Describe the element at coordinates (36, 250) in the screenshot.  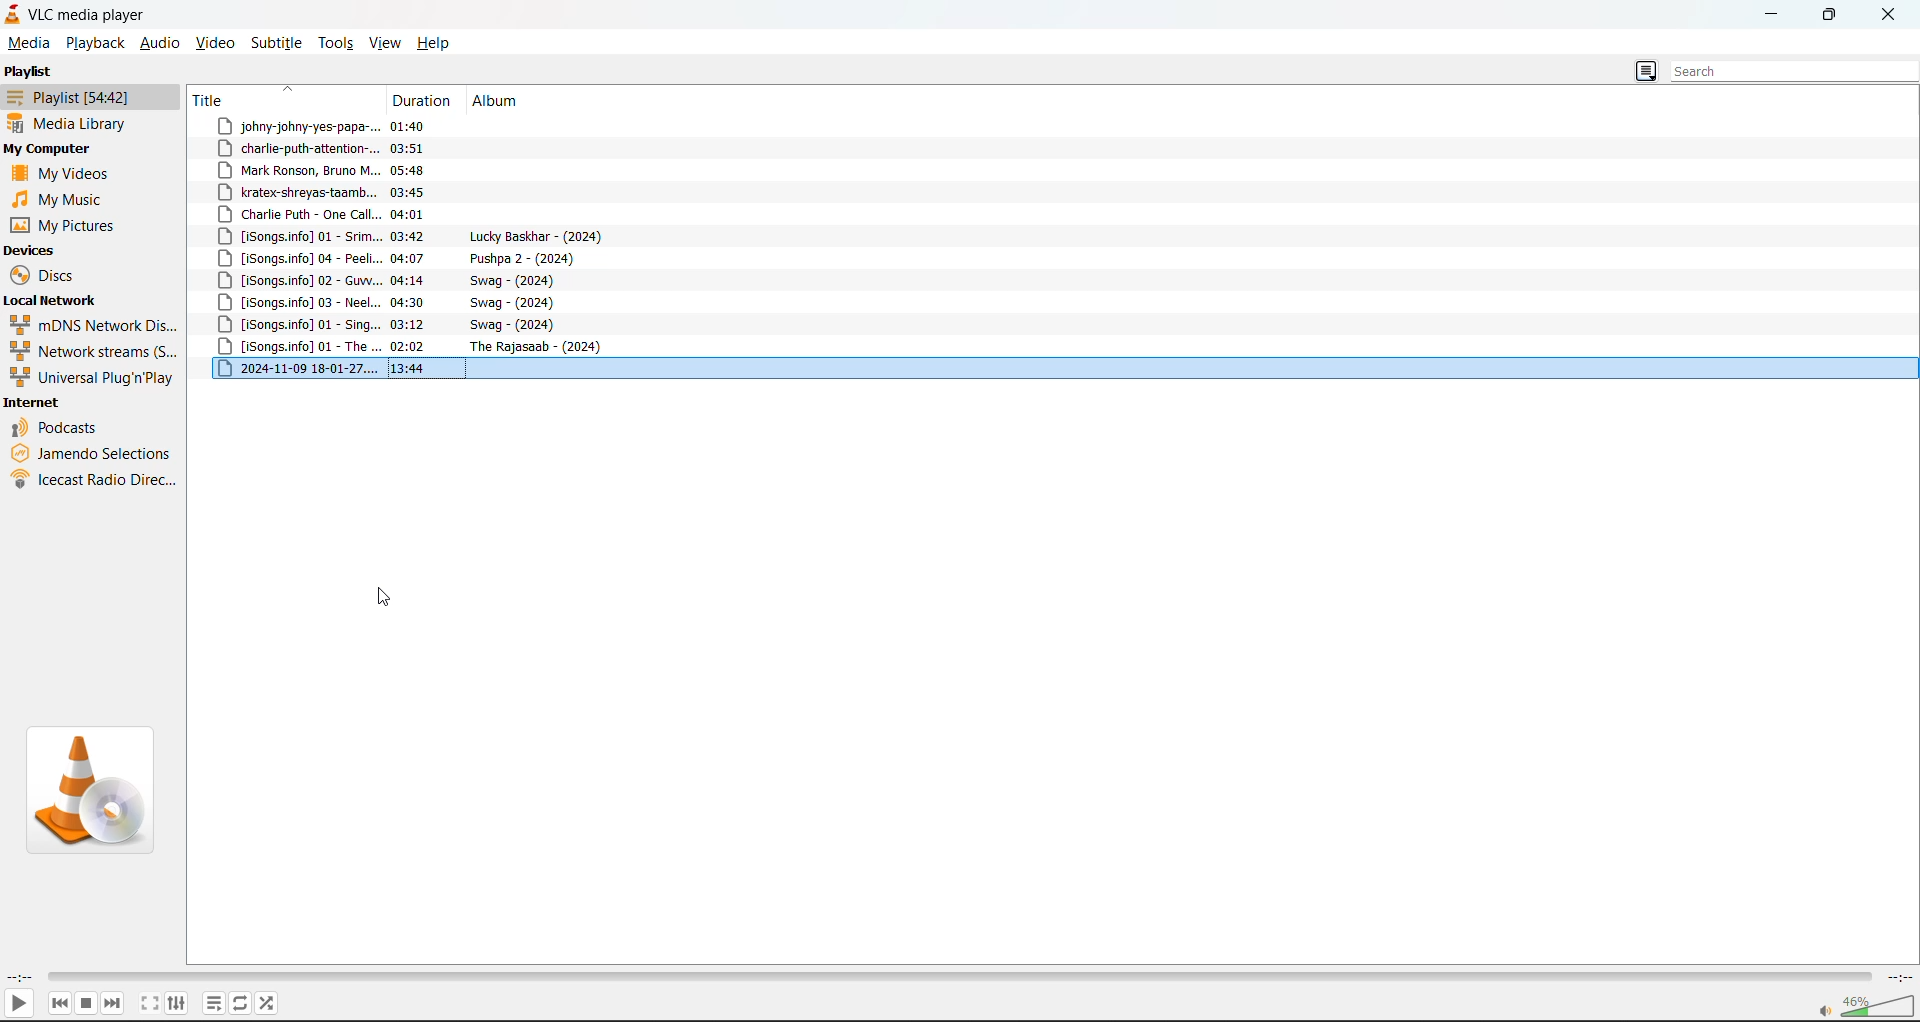
I see `devices` at that location.